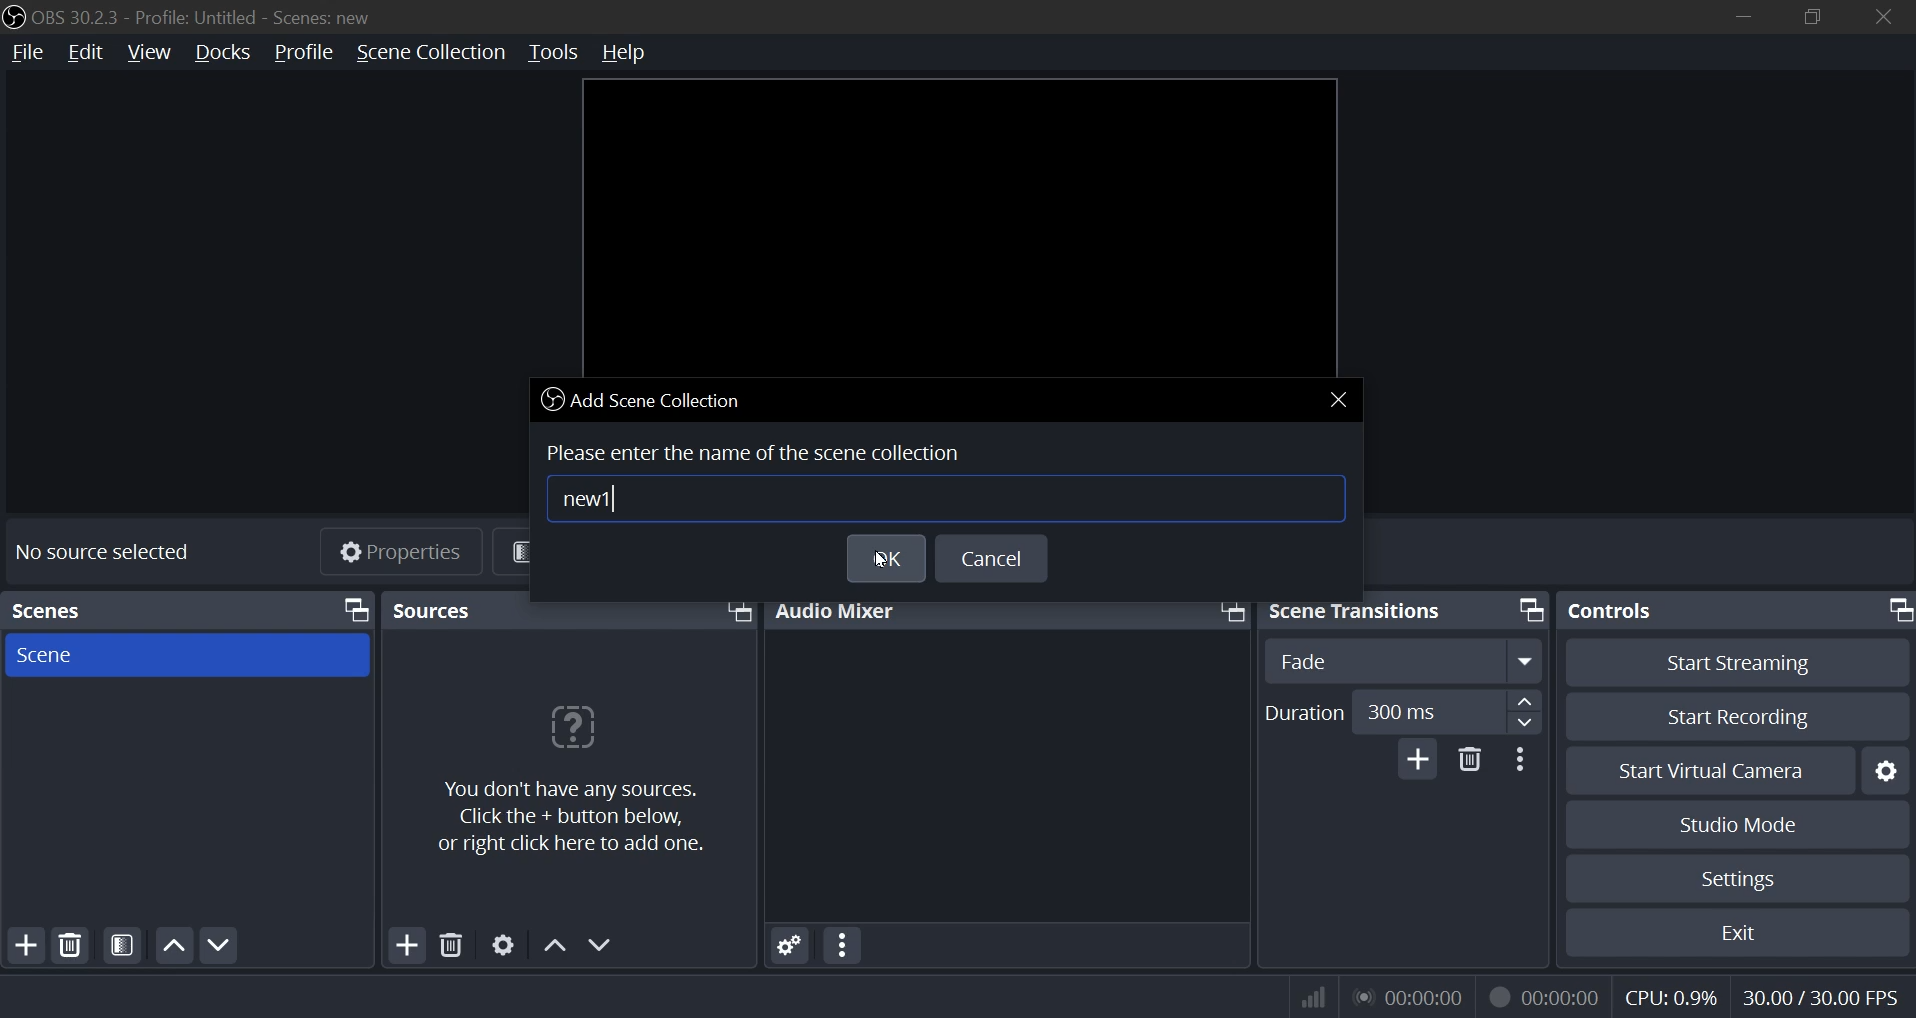 Image resolution: width=1916 pixels, height=1018 pixels. Describe the element at coordinates (29, 943) in the screenshot. I see `add` at that location.